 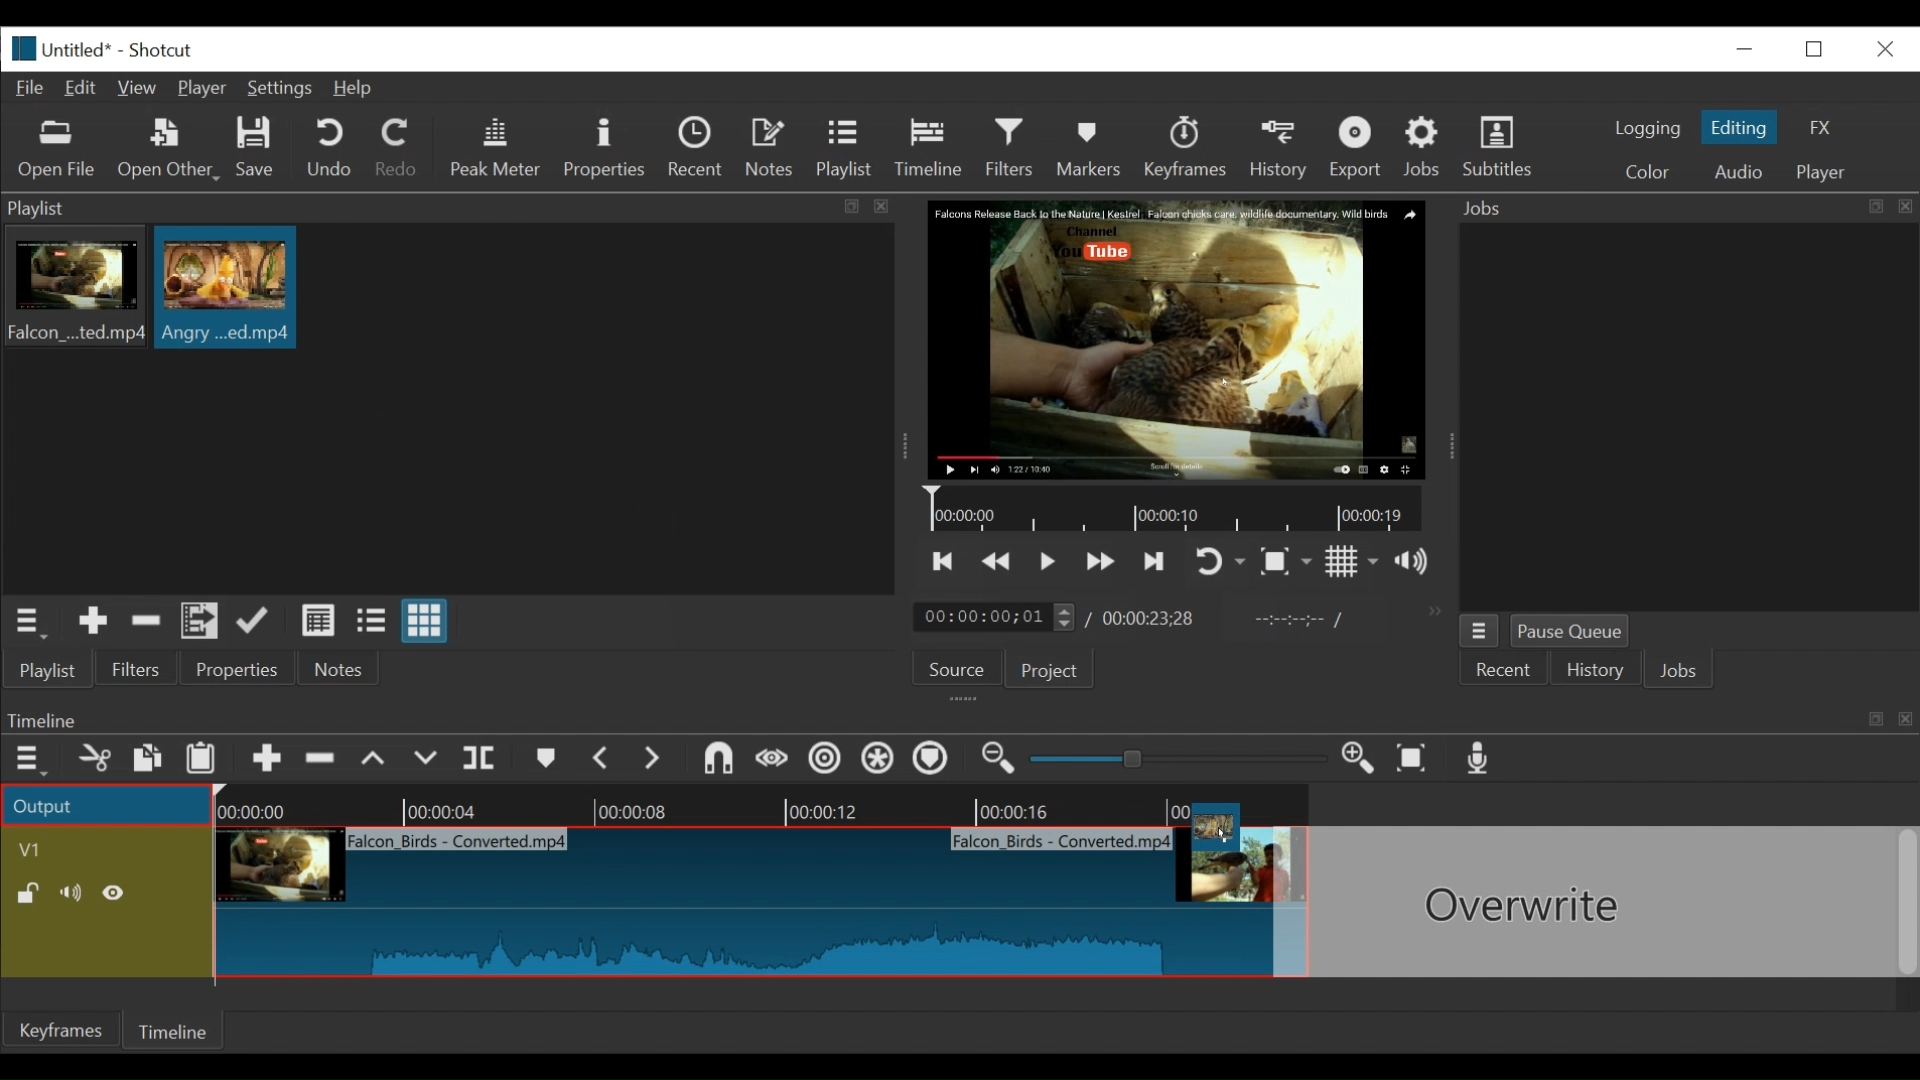 What do you see at coordinates (1820, 47) in the screenshot?
I see `restore` at bounding box center [1820, 47].